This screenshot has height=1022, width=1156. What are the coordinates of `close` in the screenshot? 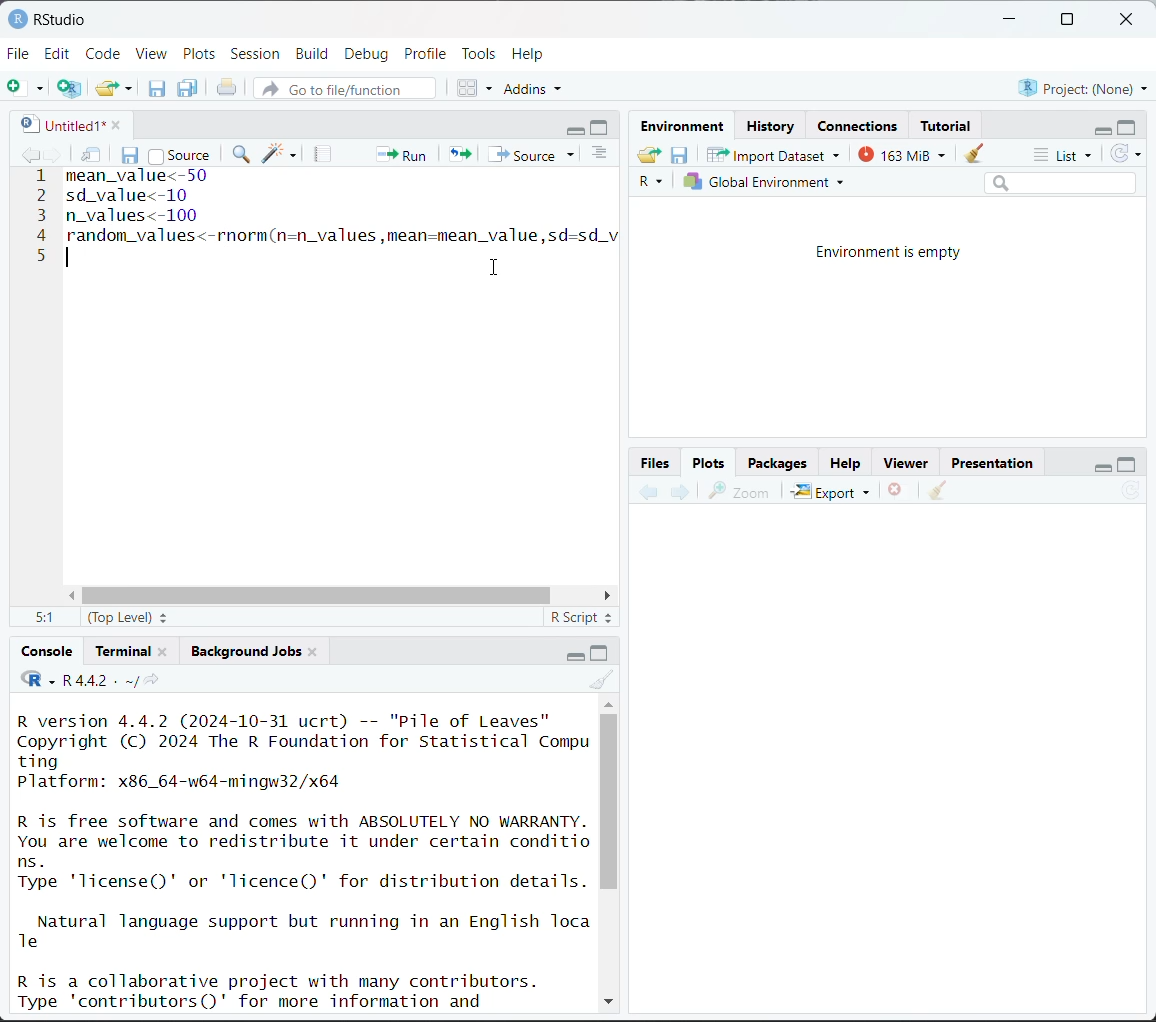 It's located at (163, 650).